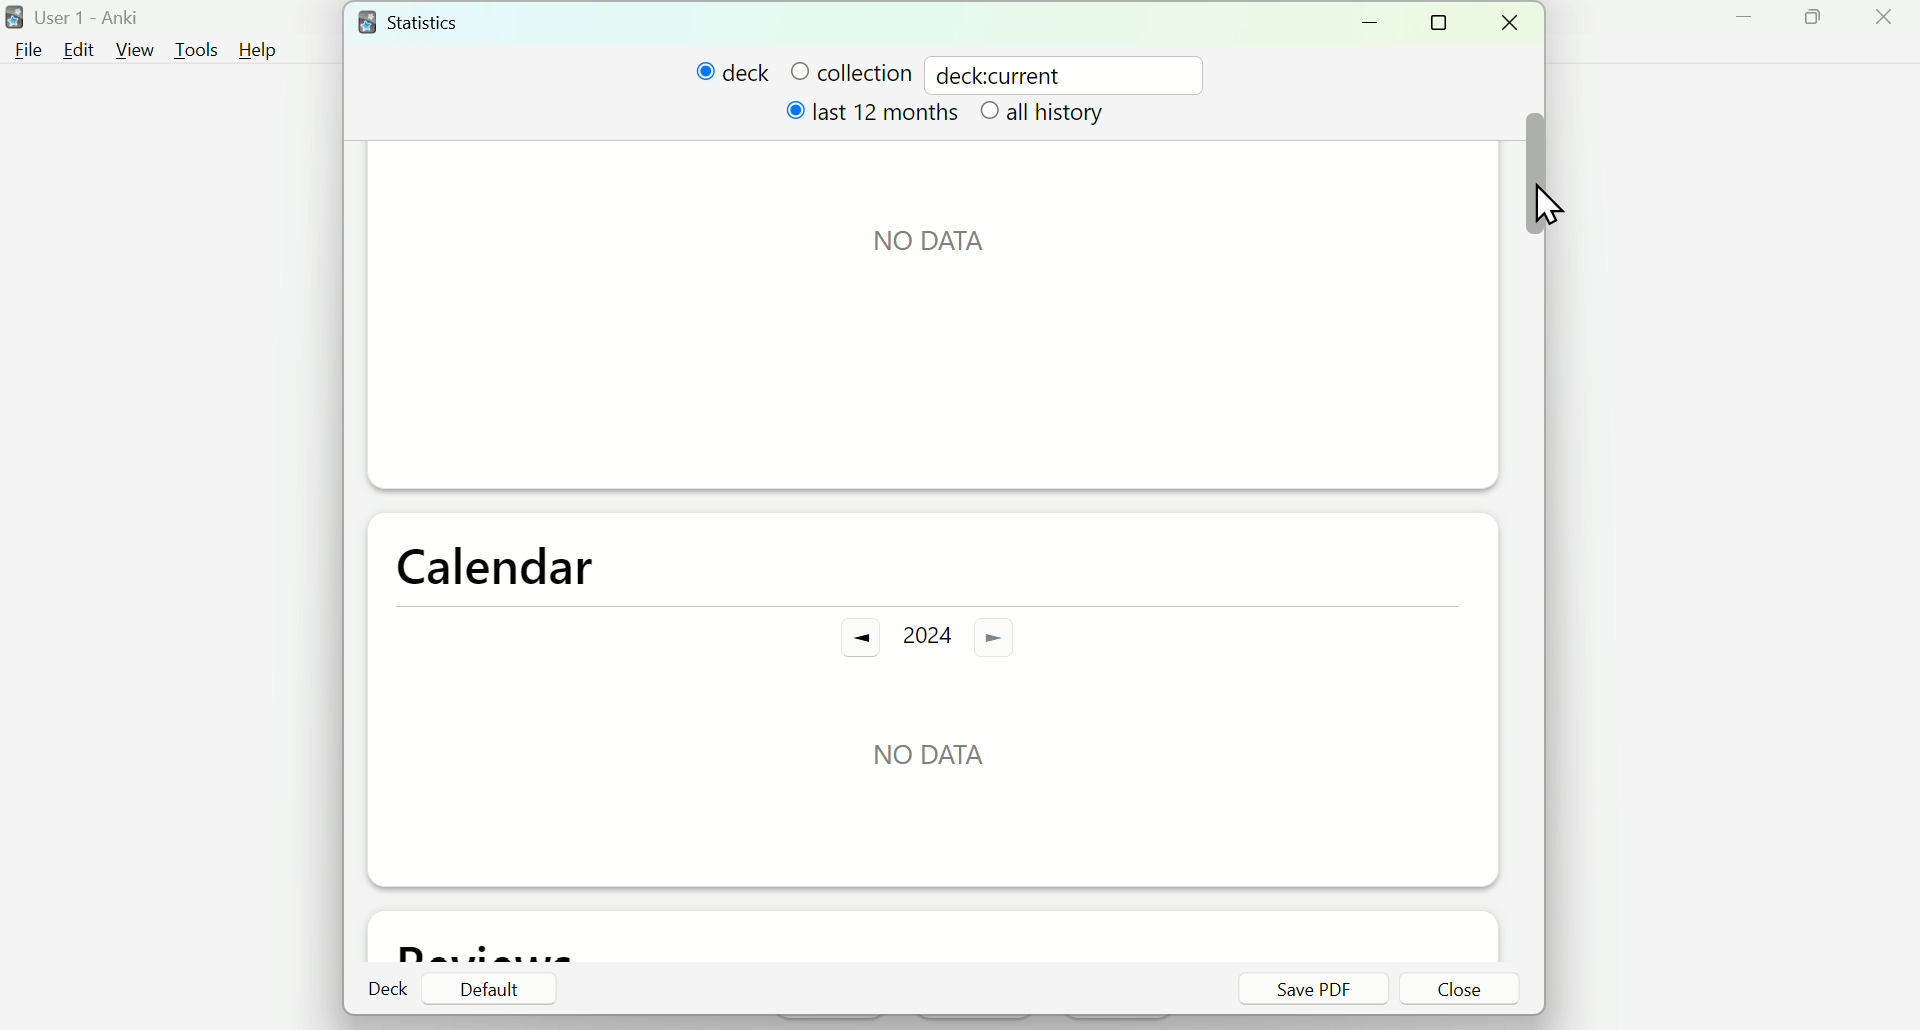  What do you see at coordinates (955, 237) in the screenshot?
I see `No Data` at bounding box center [955, 237].